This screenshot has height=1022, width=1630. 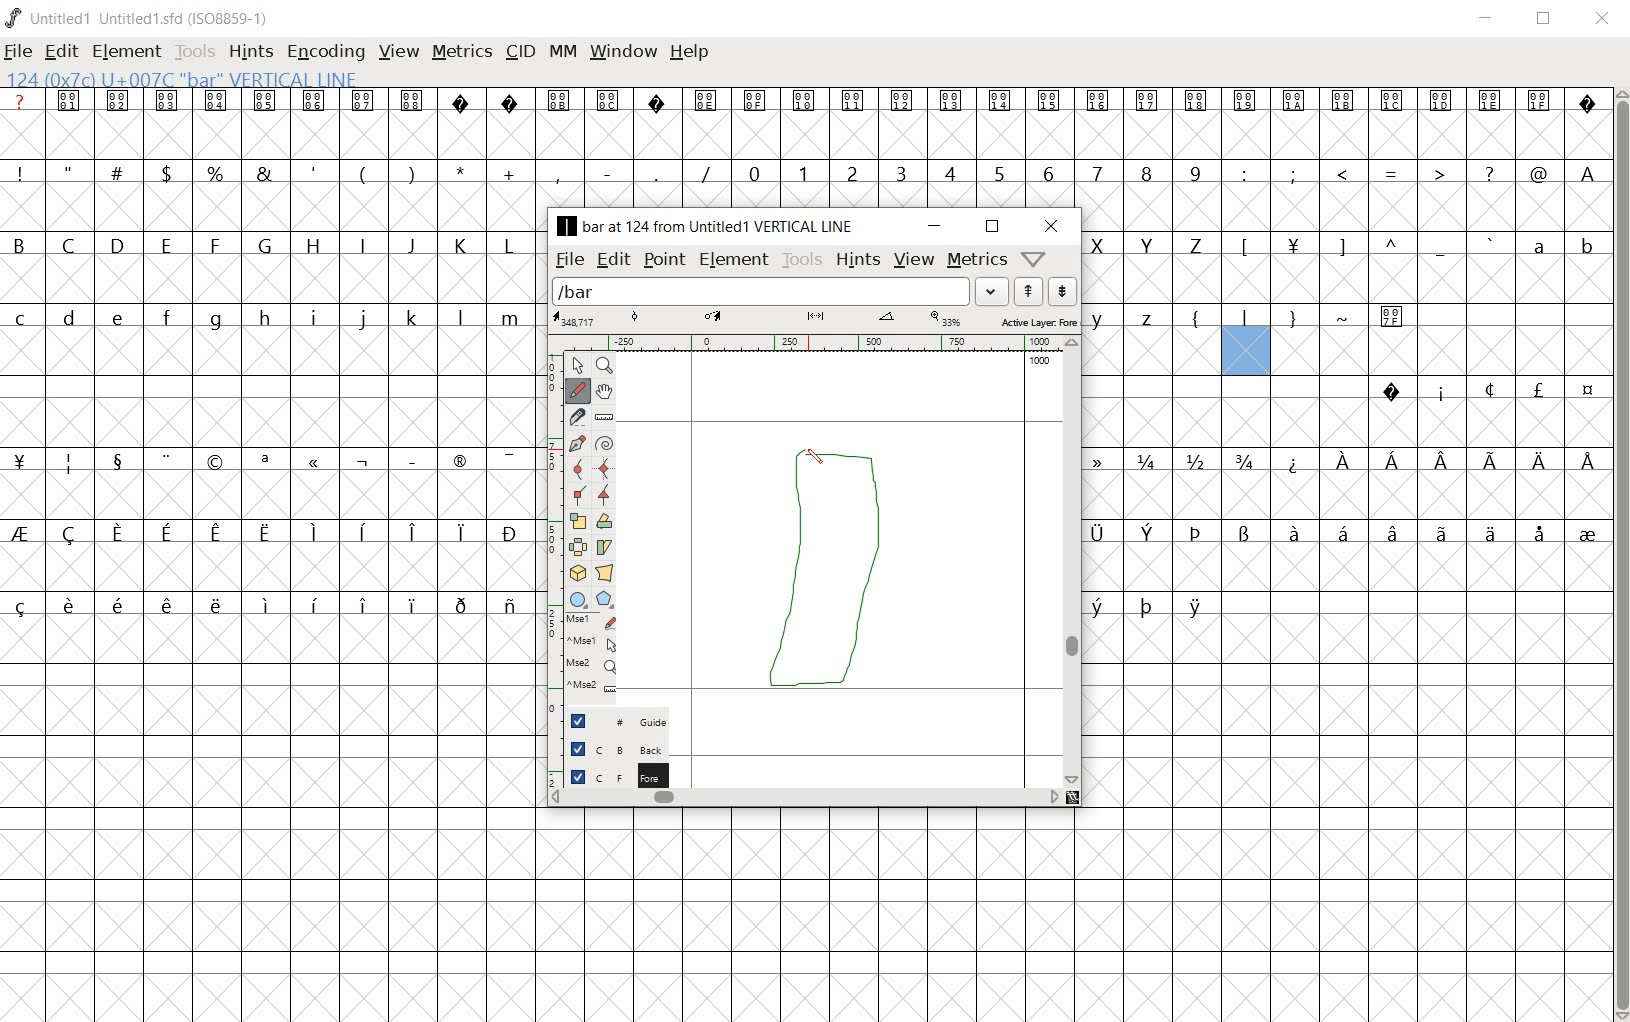 What do you see at coordinates (126, 52) in the screenshot?
I see `element` at bounding box center [126, 52].